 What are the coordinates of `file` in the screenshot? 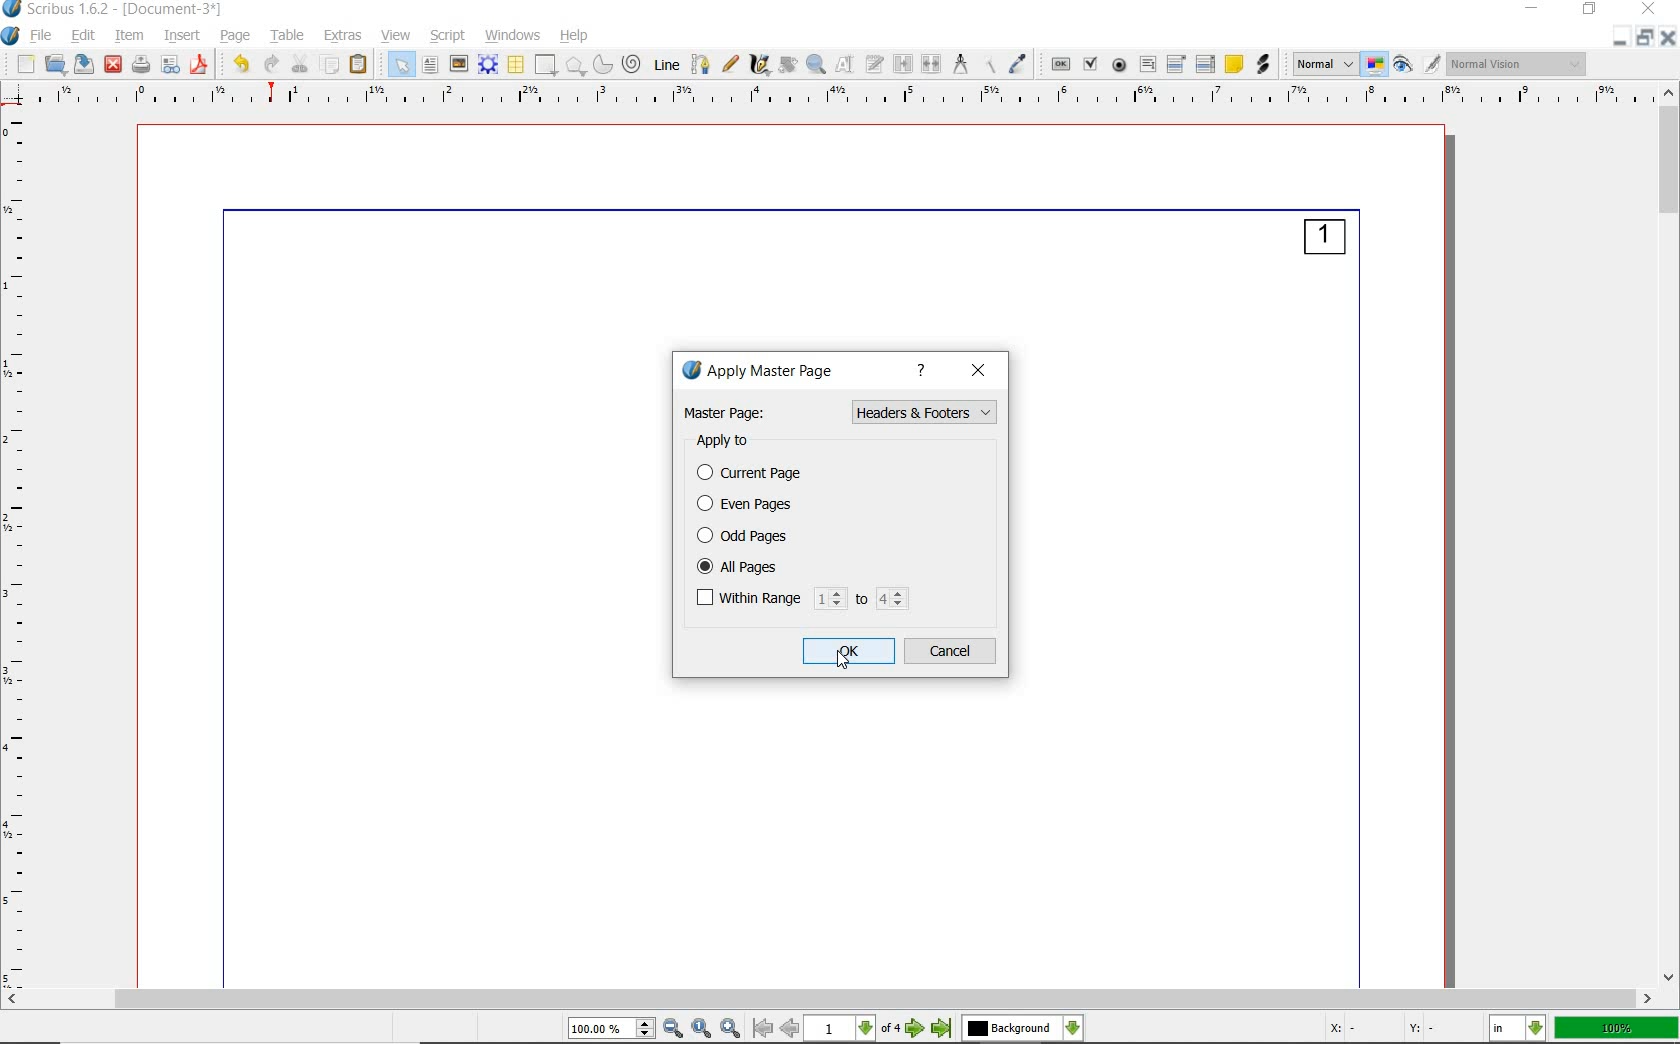 It's located at (43, 36).